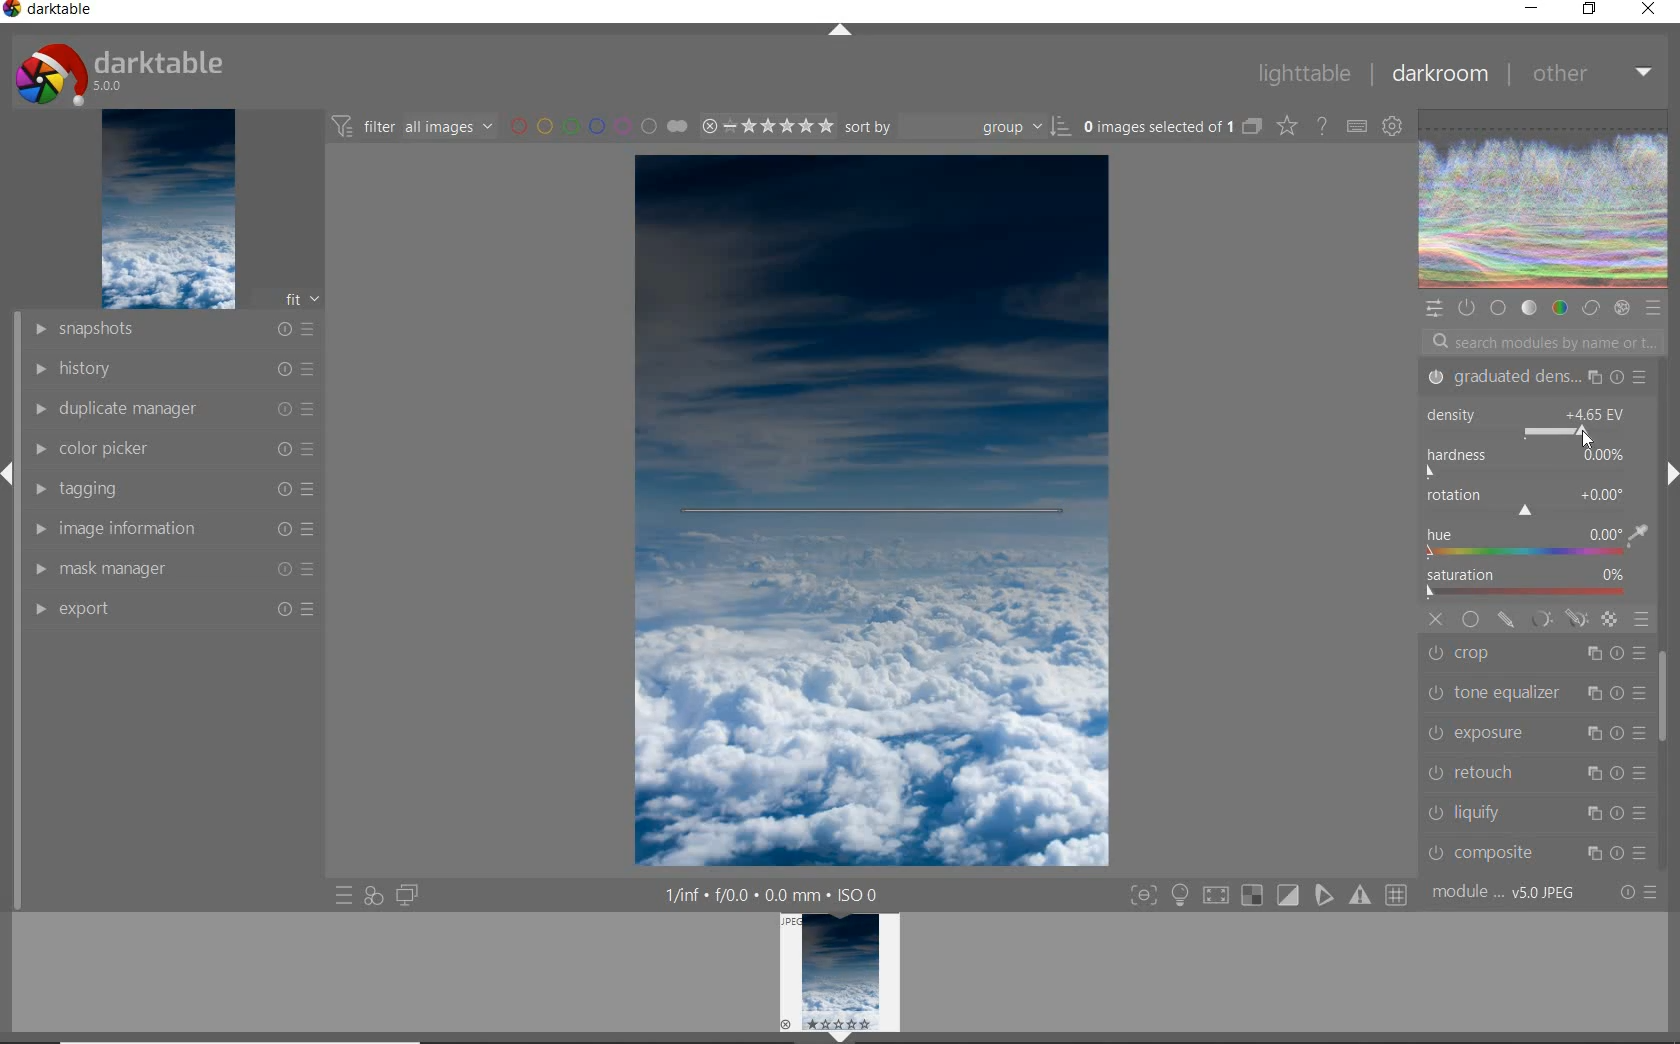  Describe the element at coordinates (1267, 898) in the screenshot. I see `TOGGLE MODES` at that location.